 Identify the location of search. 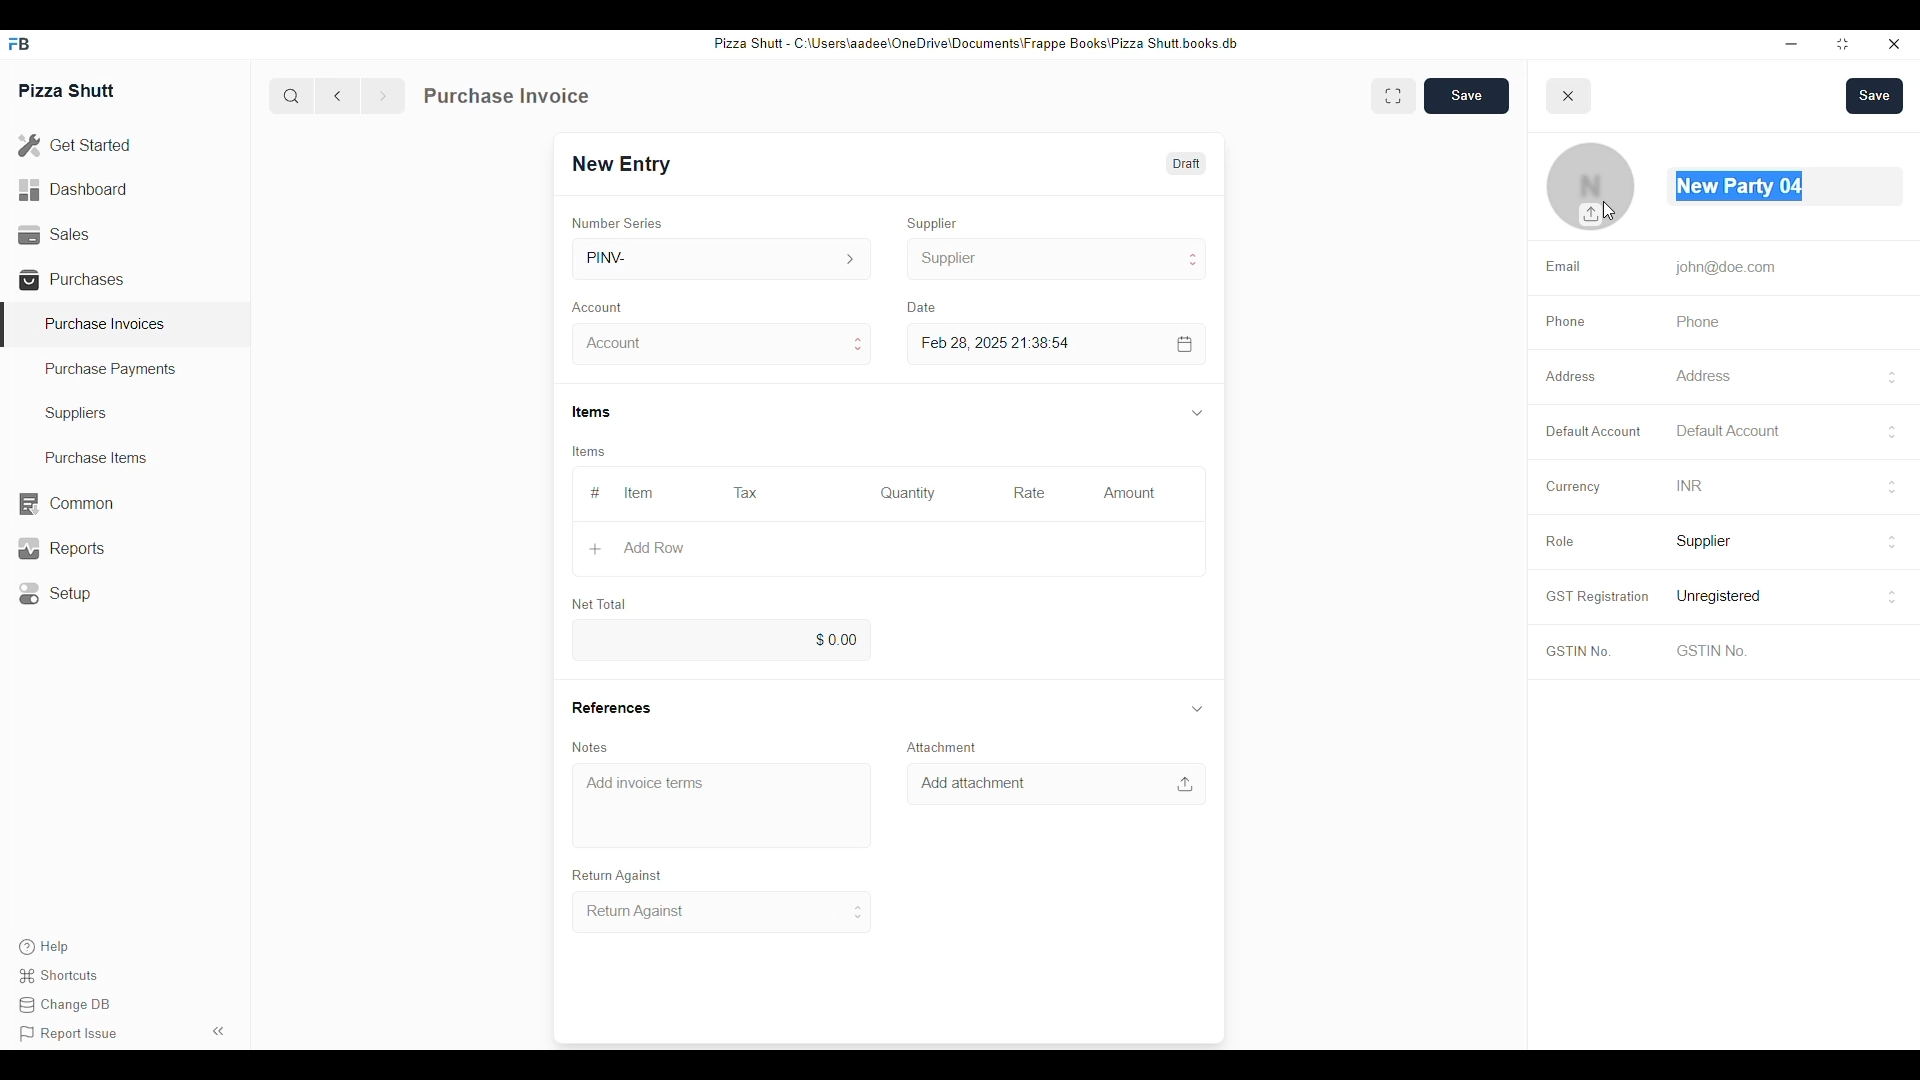
(291, 96).